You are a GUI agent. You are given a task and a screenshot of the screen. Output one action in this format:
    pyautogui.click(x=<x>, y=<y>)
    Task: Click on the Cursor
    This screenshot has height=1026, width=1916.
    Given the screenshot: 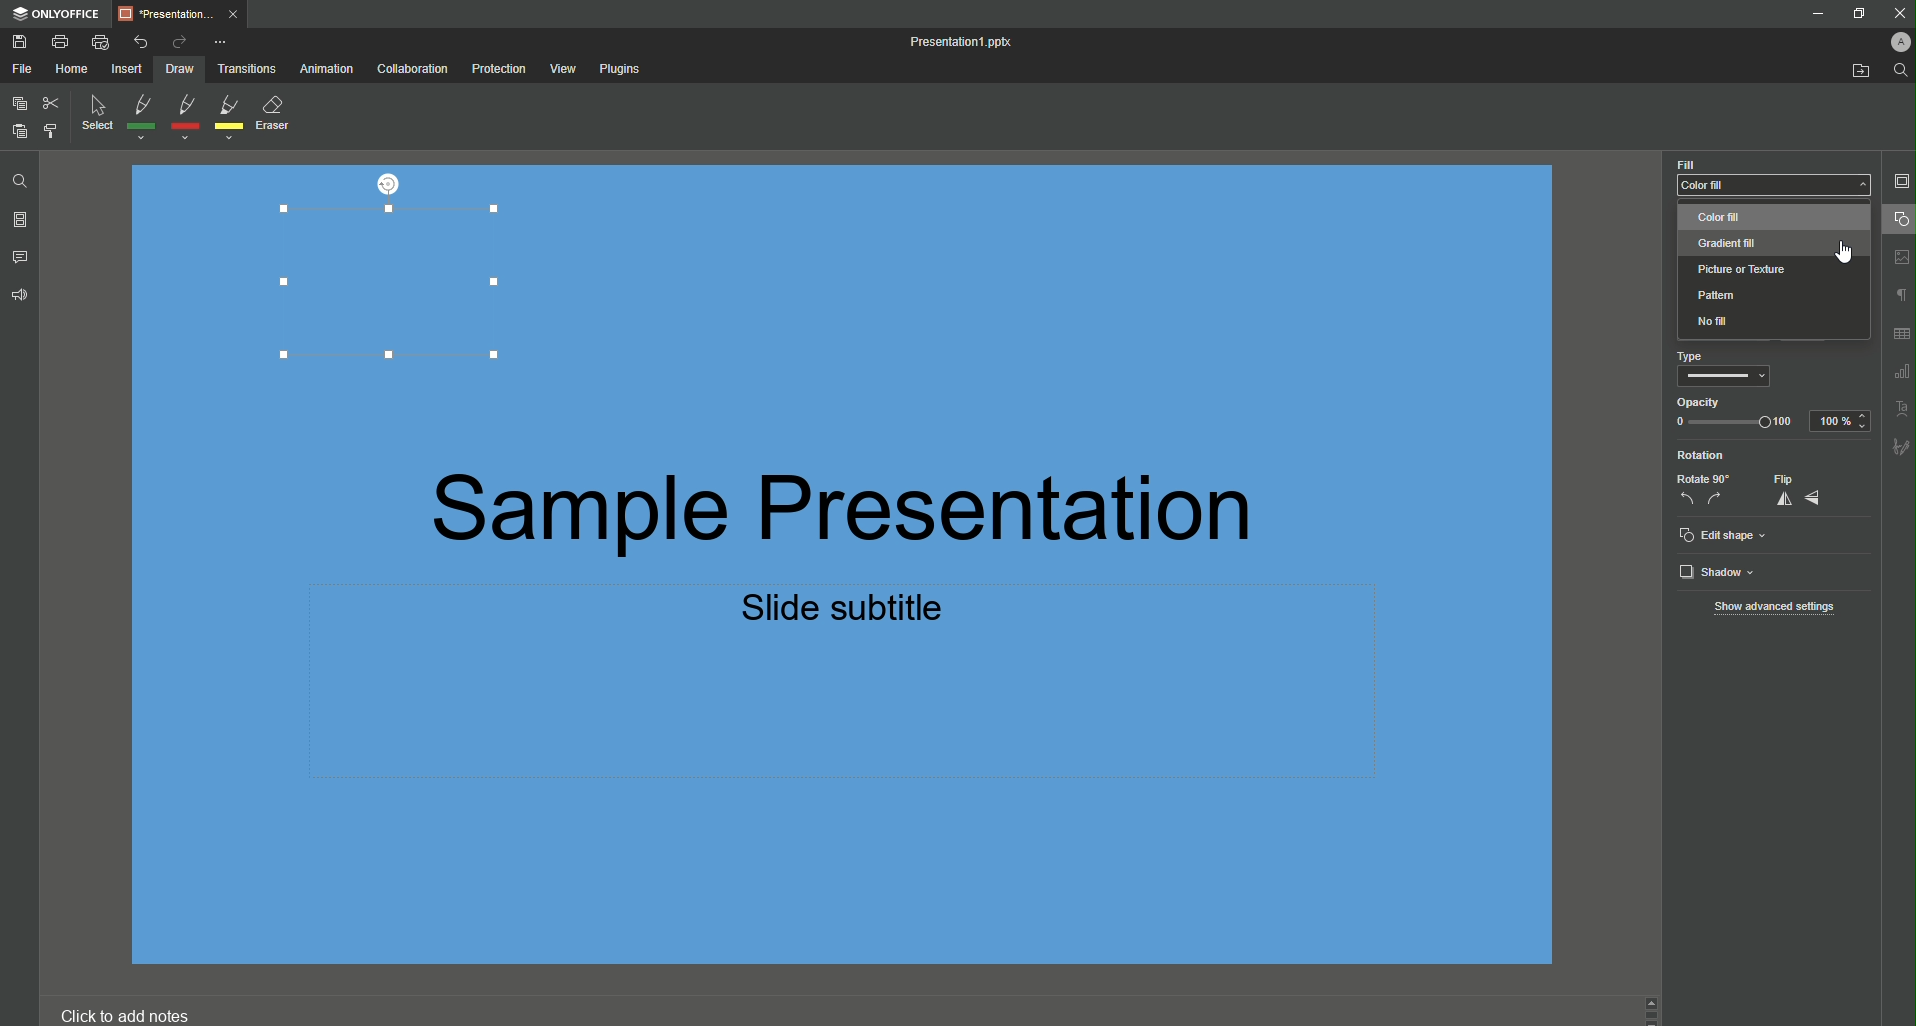 What is the action you would take?
    pyautogui.click(x=1847, y=253)
    